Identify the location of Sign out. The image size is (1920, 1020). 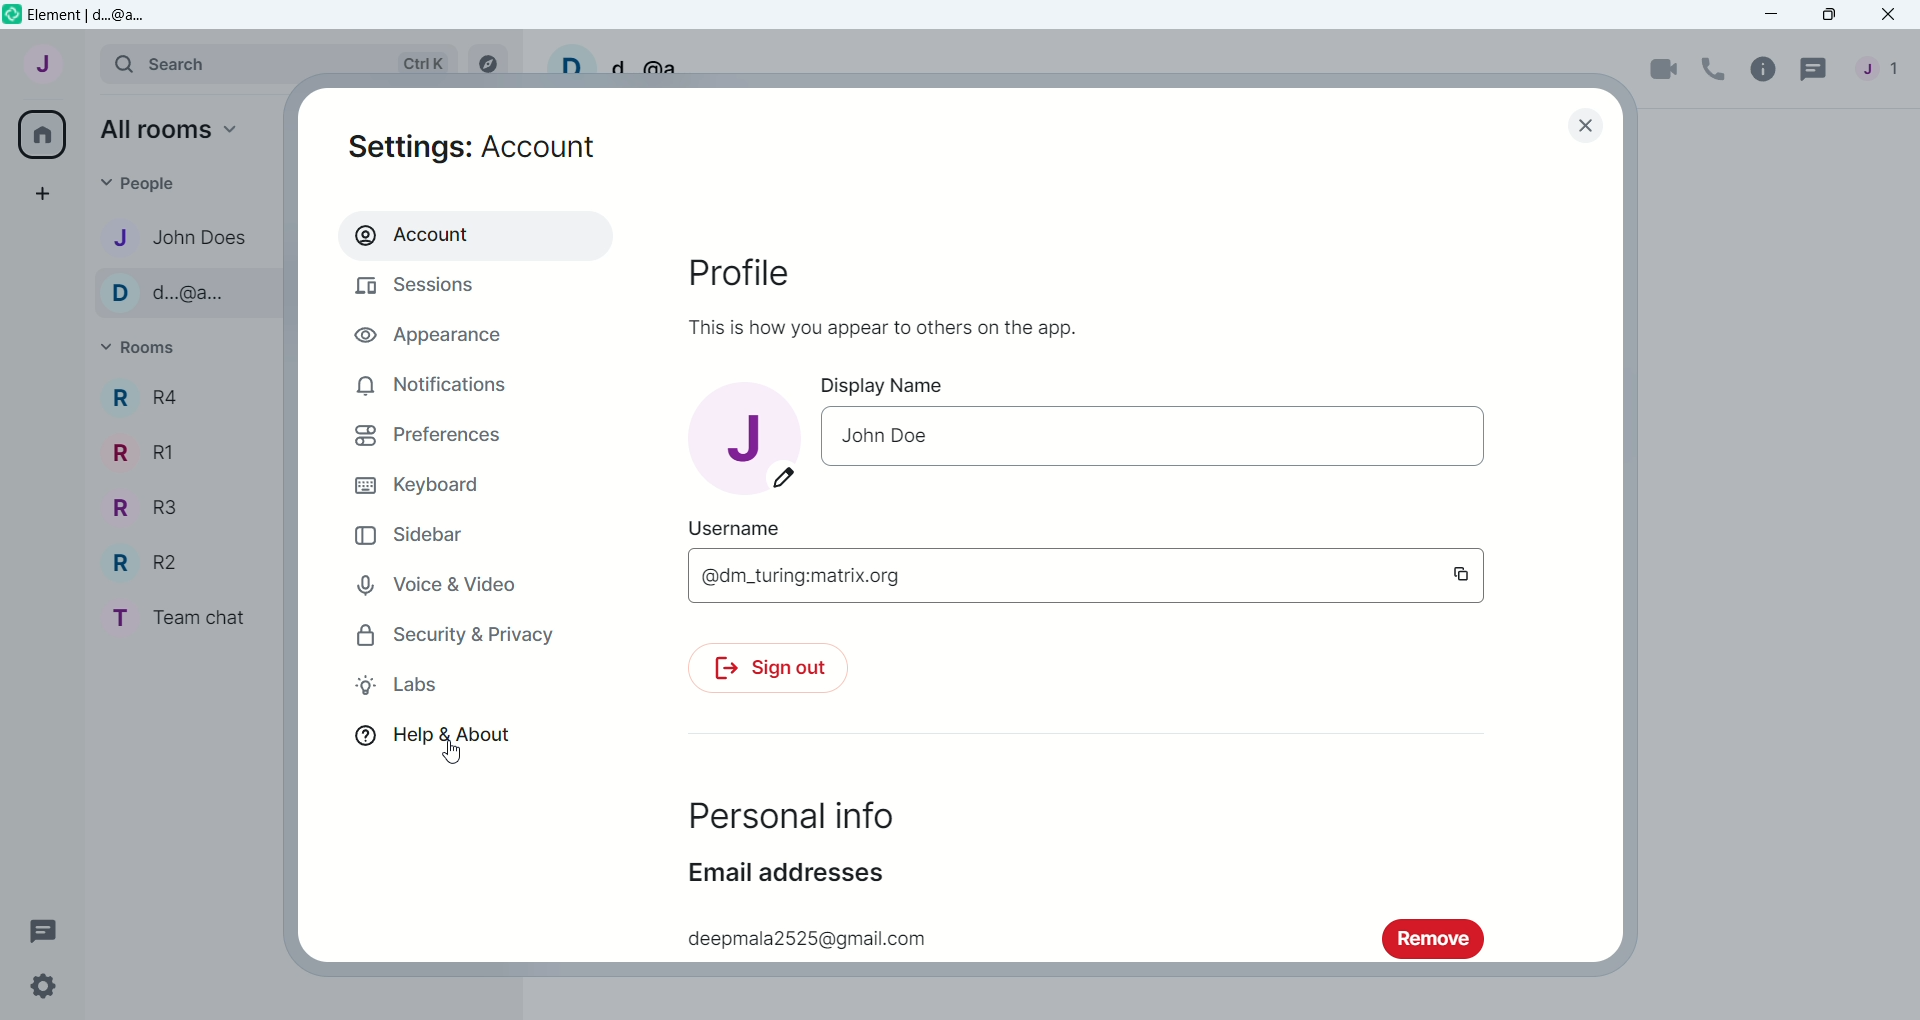
(783, 671).